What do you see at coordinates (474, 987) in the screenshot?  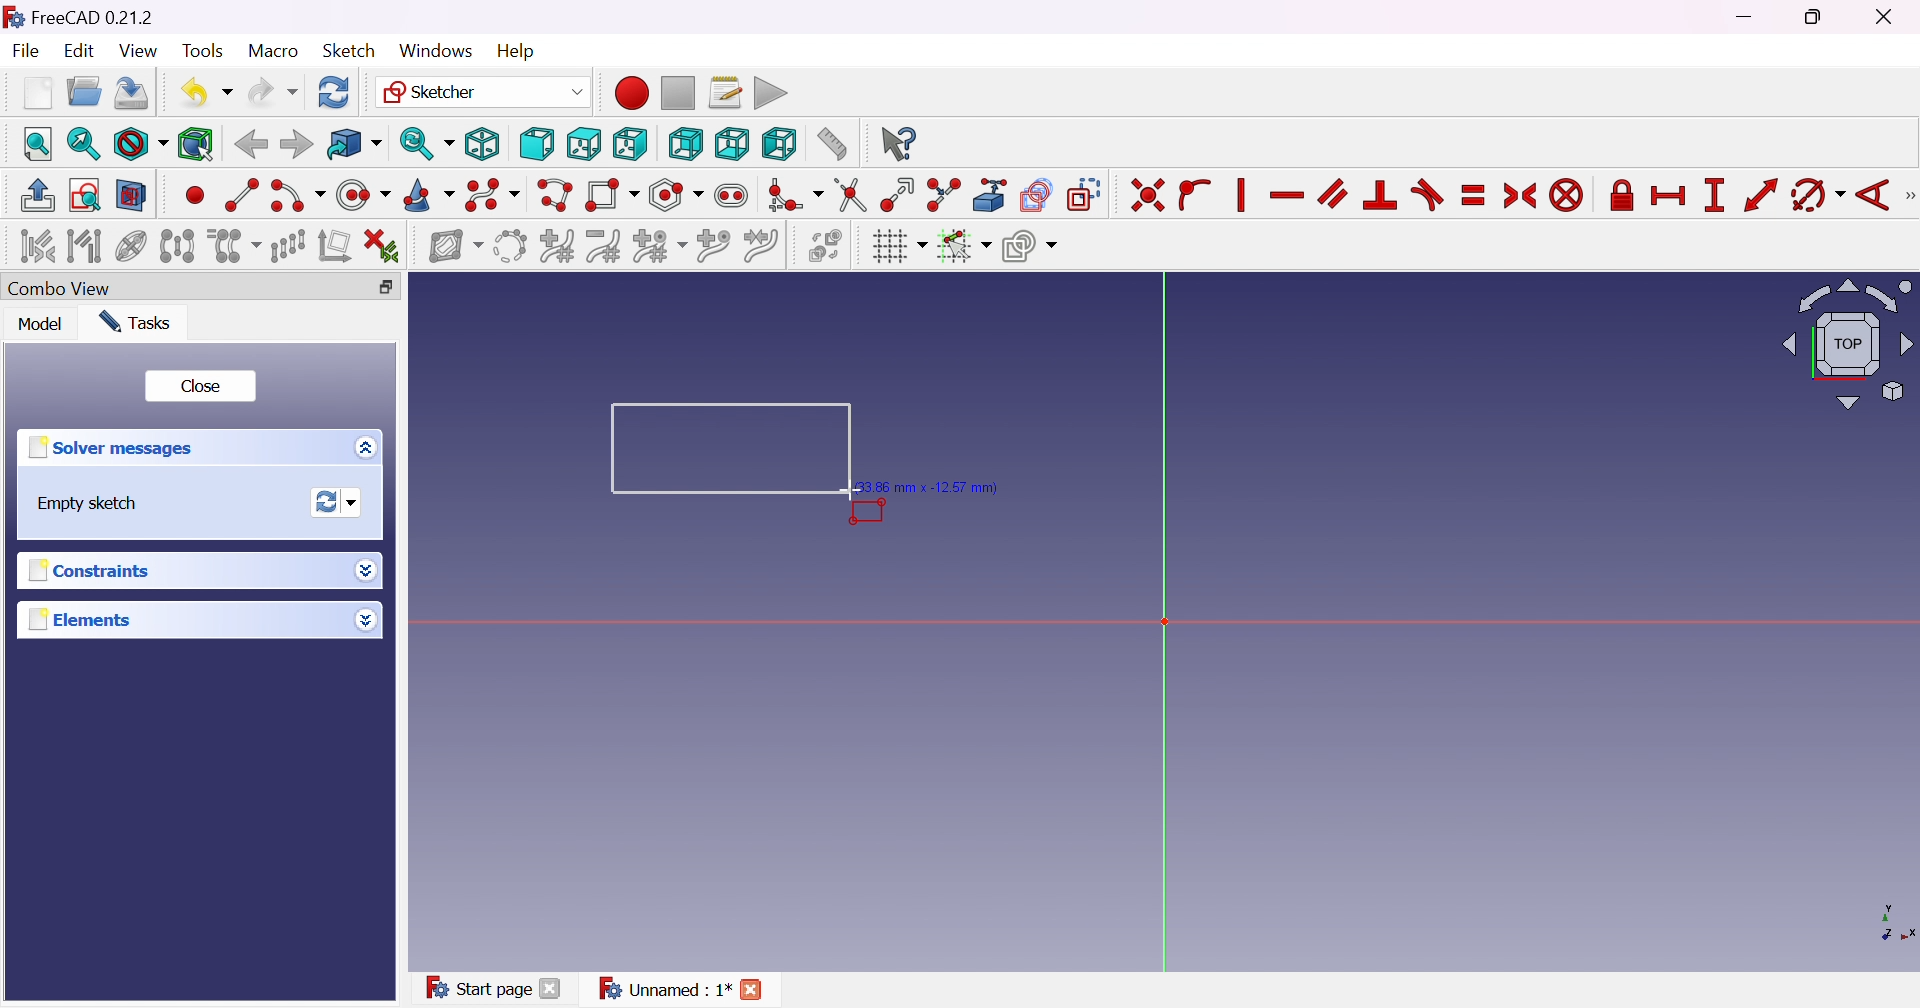 I see `Start page` at bounding box center [474, 987].